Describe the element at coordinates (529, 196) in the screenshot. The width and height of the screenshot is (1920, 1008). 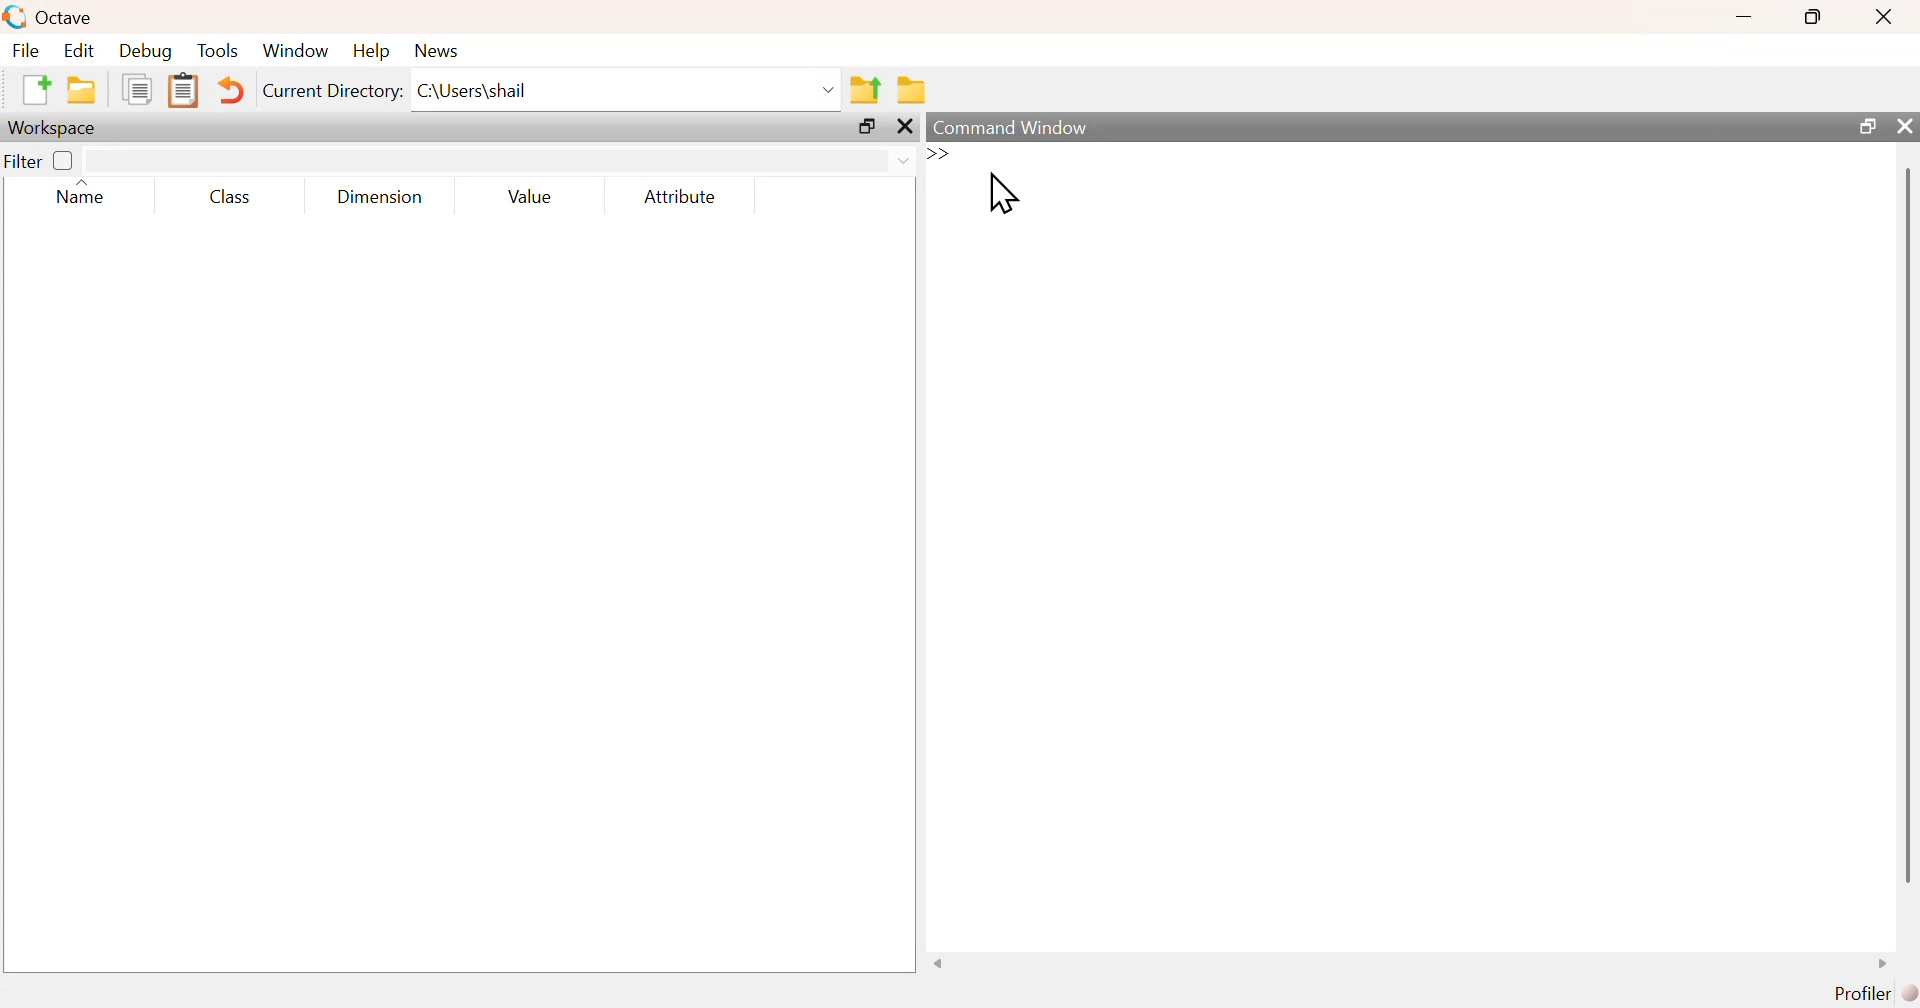
I see `Value` at that location.